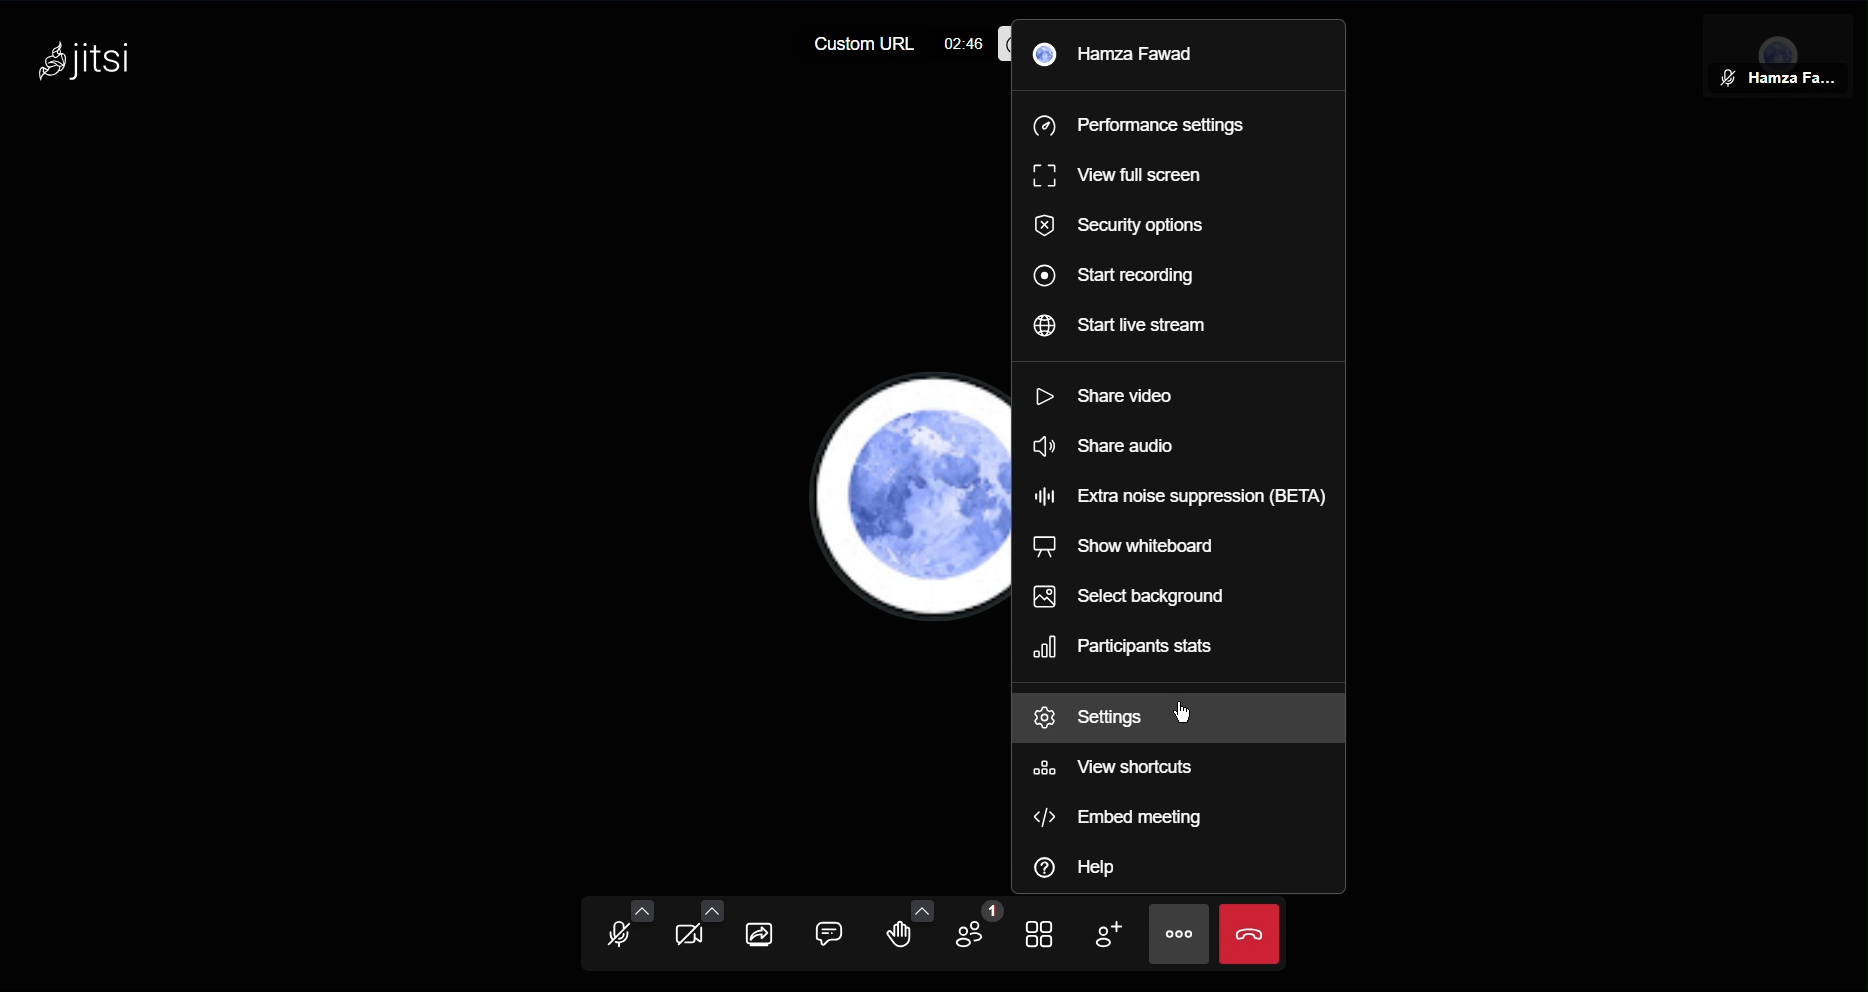  I want to click on Share audio, so click(1114, 448).